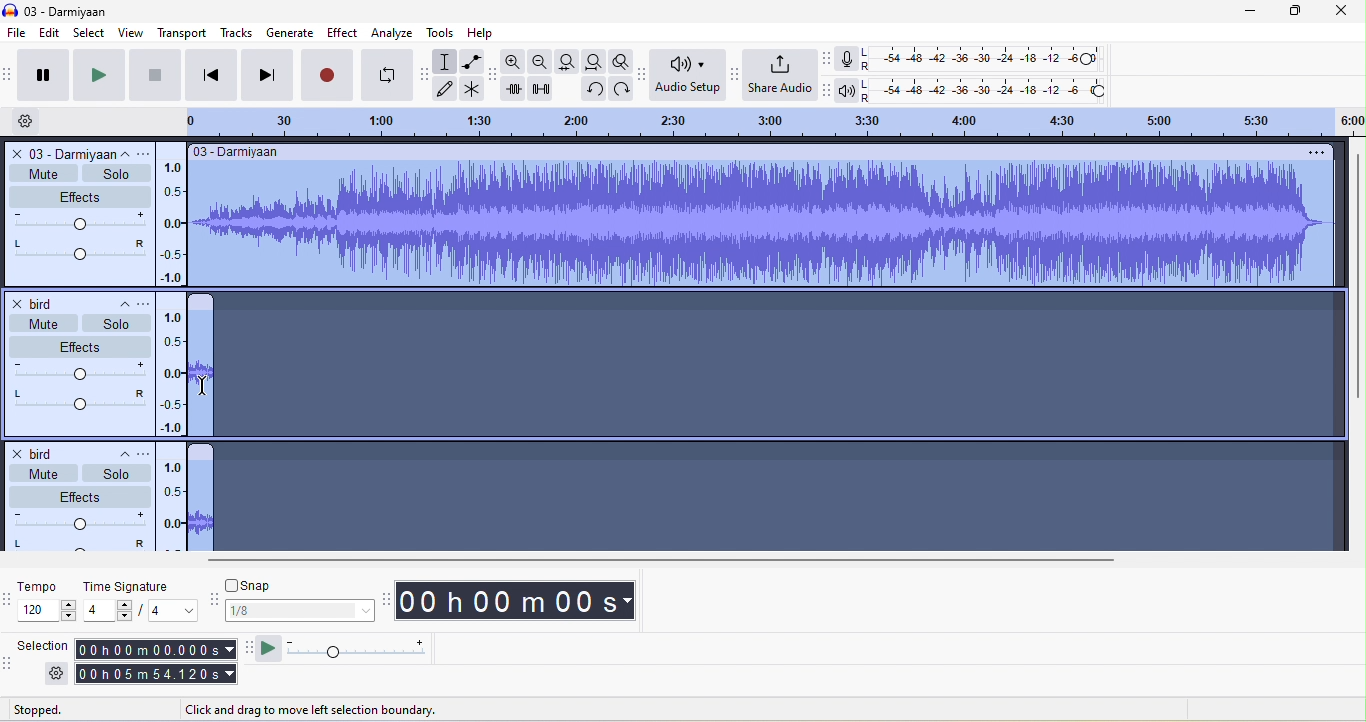 The width and height of the screenshot is (1366, 722). What do you see at coordinates (333, 73) in the screenshot?
I see `record` at bounding box center [333, 73].